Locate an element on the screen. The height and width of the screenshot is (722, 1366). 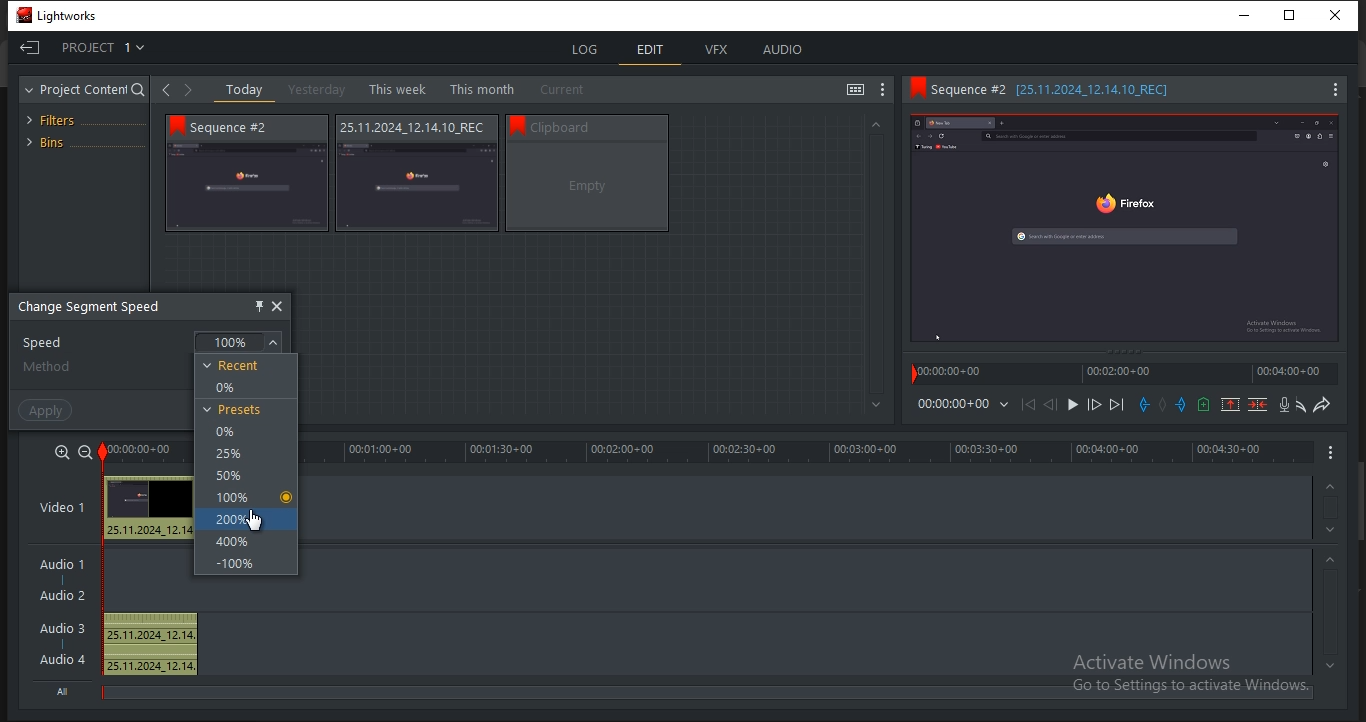
bookmark is located at coordinates (517, 124).